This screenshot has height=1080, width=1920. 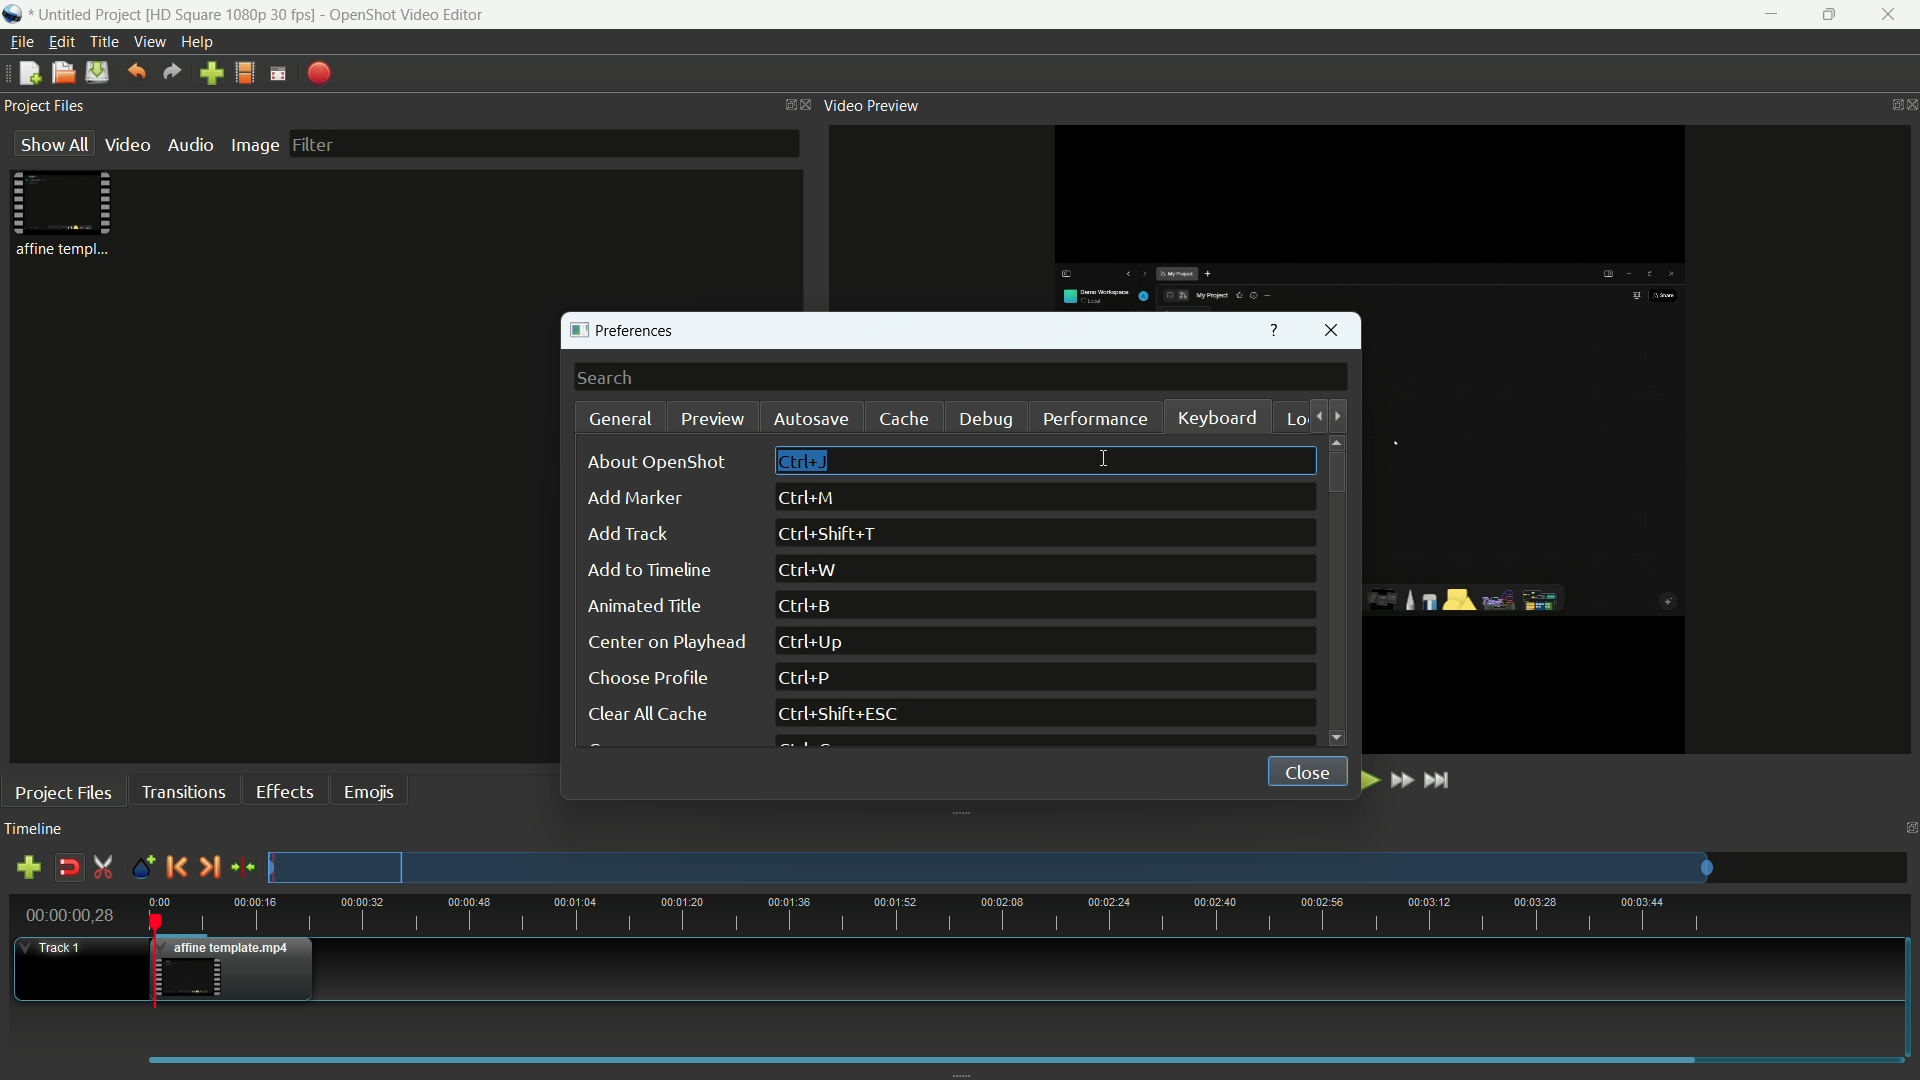 I want to click on undo, so click(x=136, y=71).